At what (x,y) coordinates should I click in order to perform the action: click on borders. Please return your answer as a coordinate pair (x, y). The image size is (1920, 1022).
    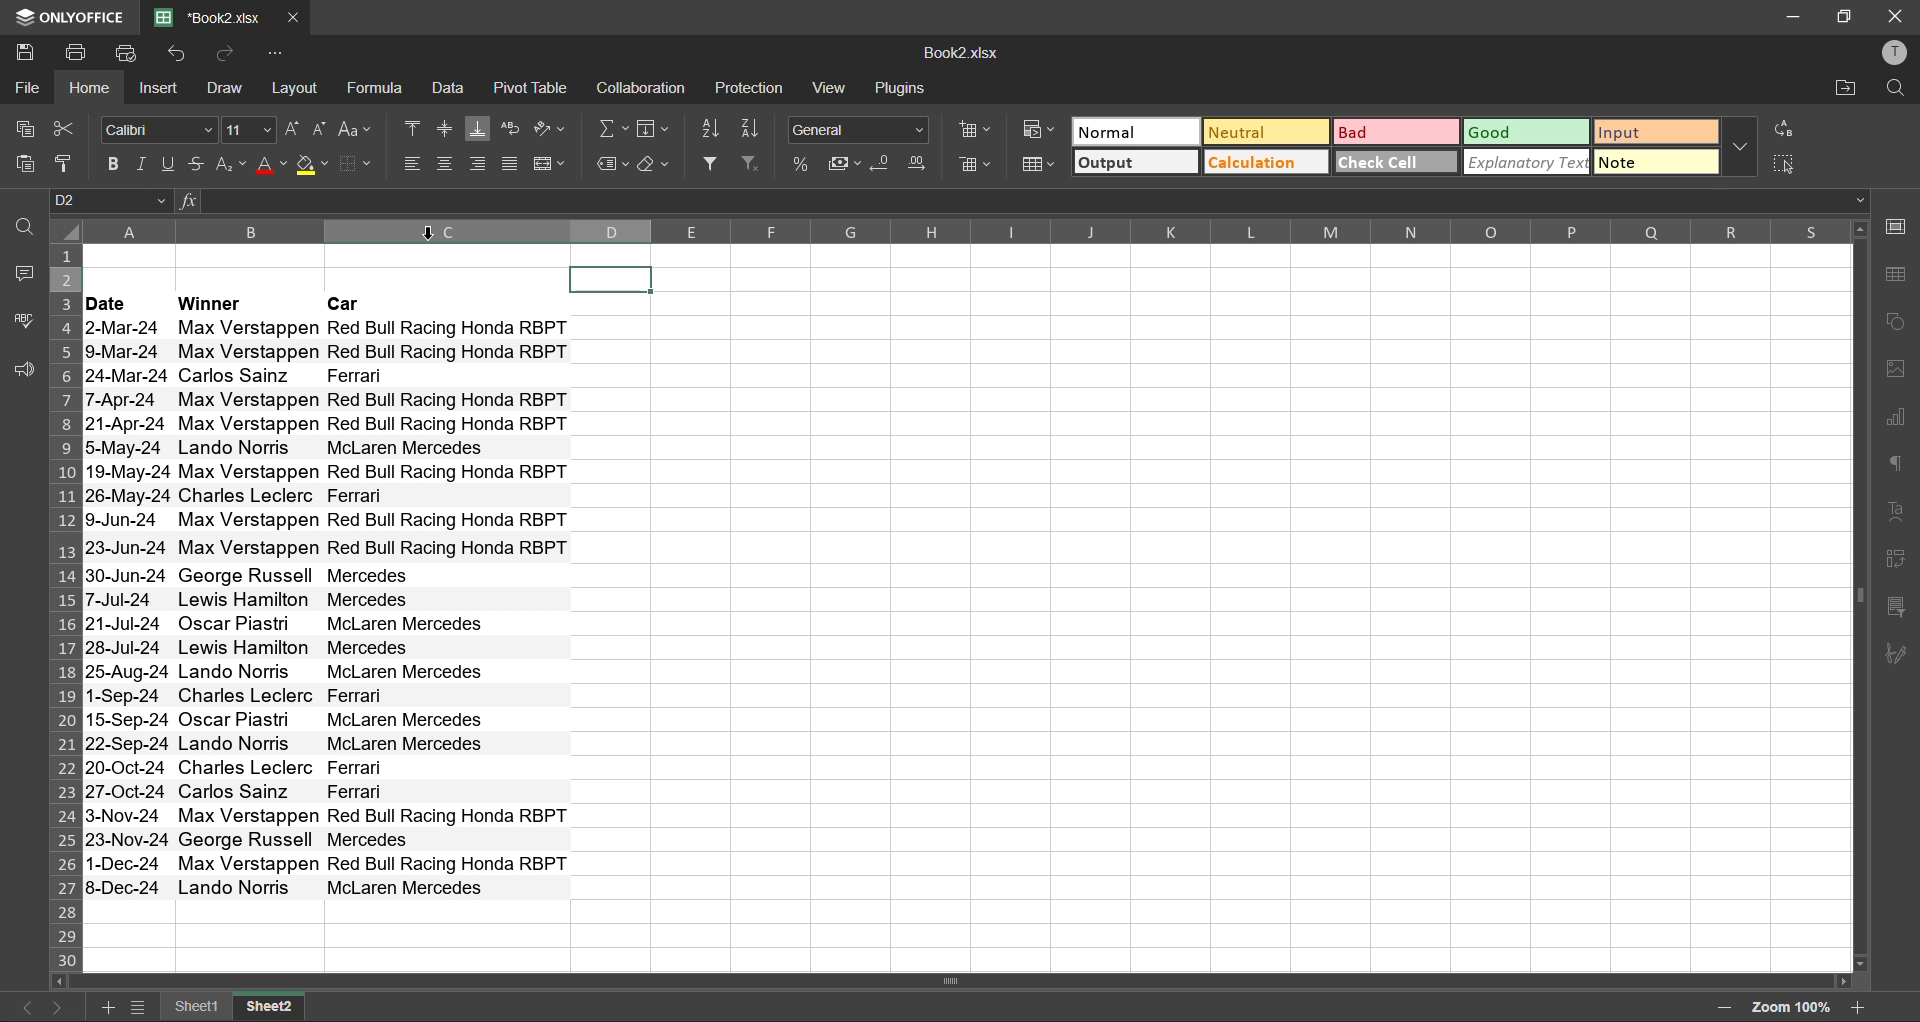
    Looking at the image, I should click on (365, 166).